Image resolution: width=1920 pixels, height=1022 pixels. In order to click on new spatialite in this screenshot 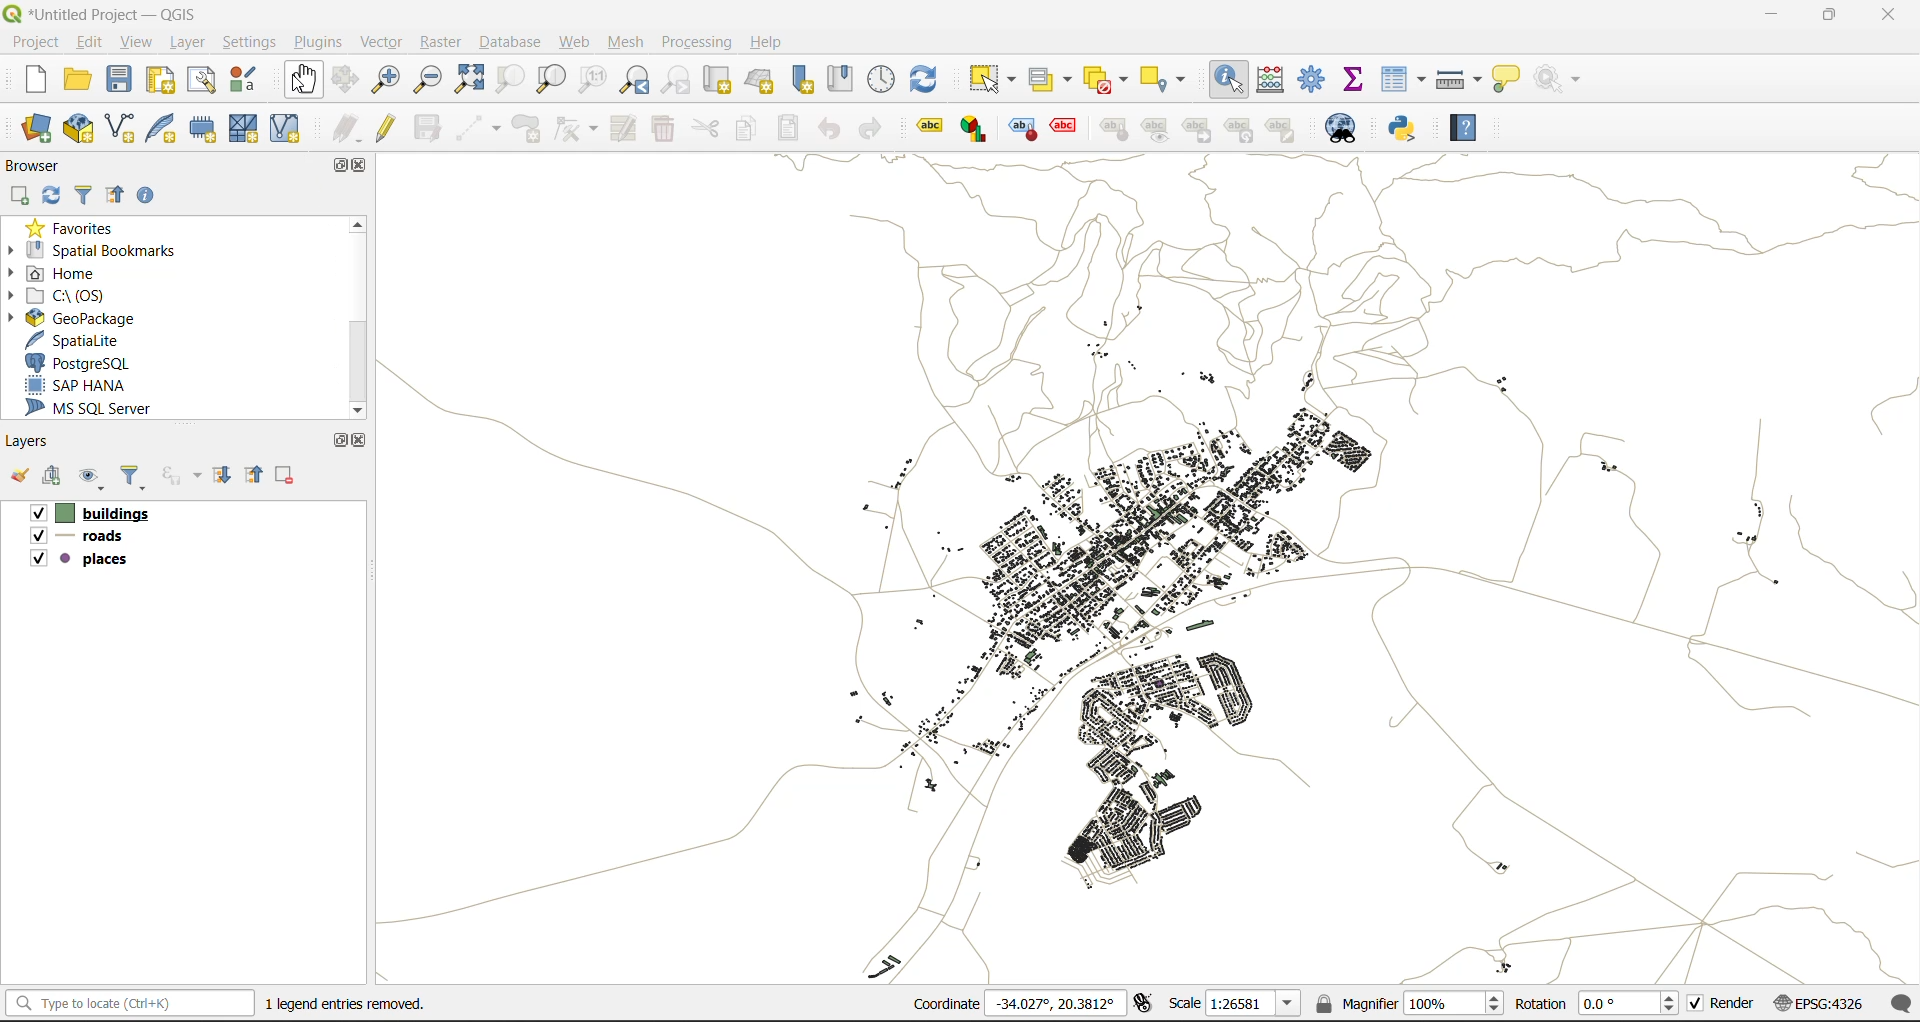, I will do `click(163, 127)`.